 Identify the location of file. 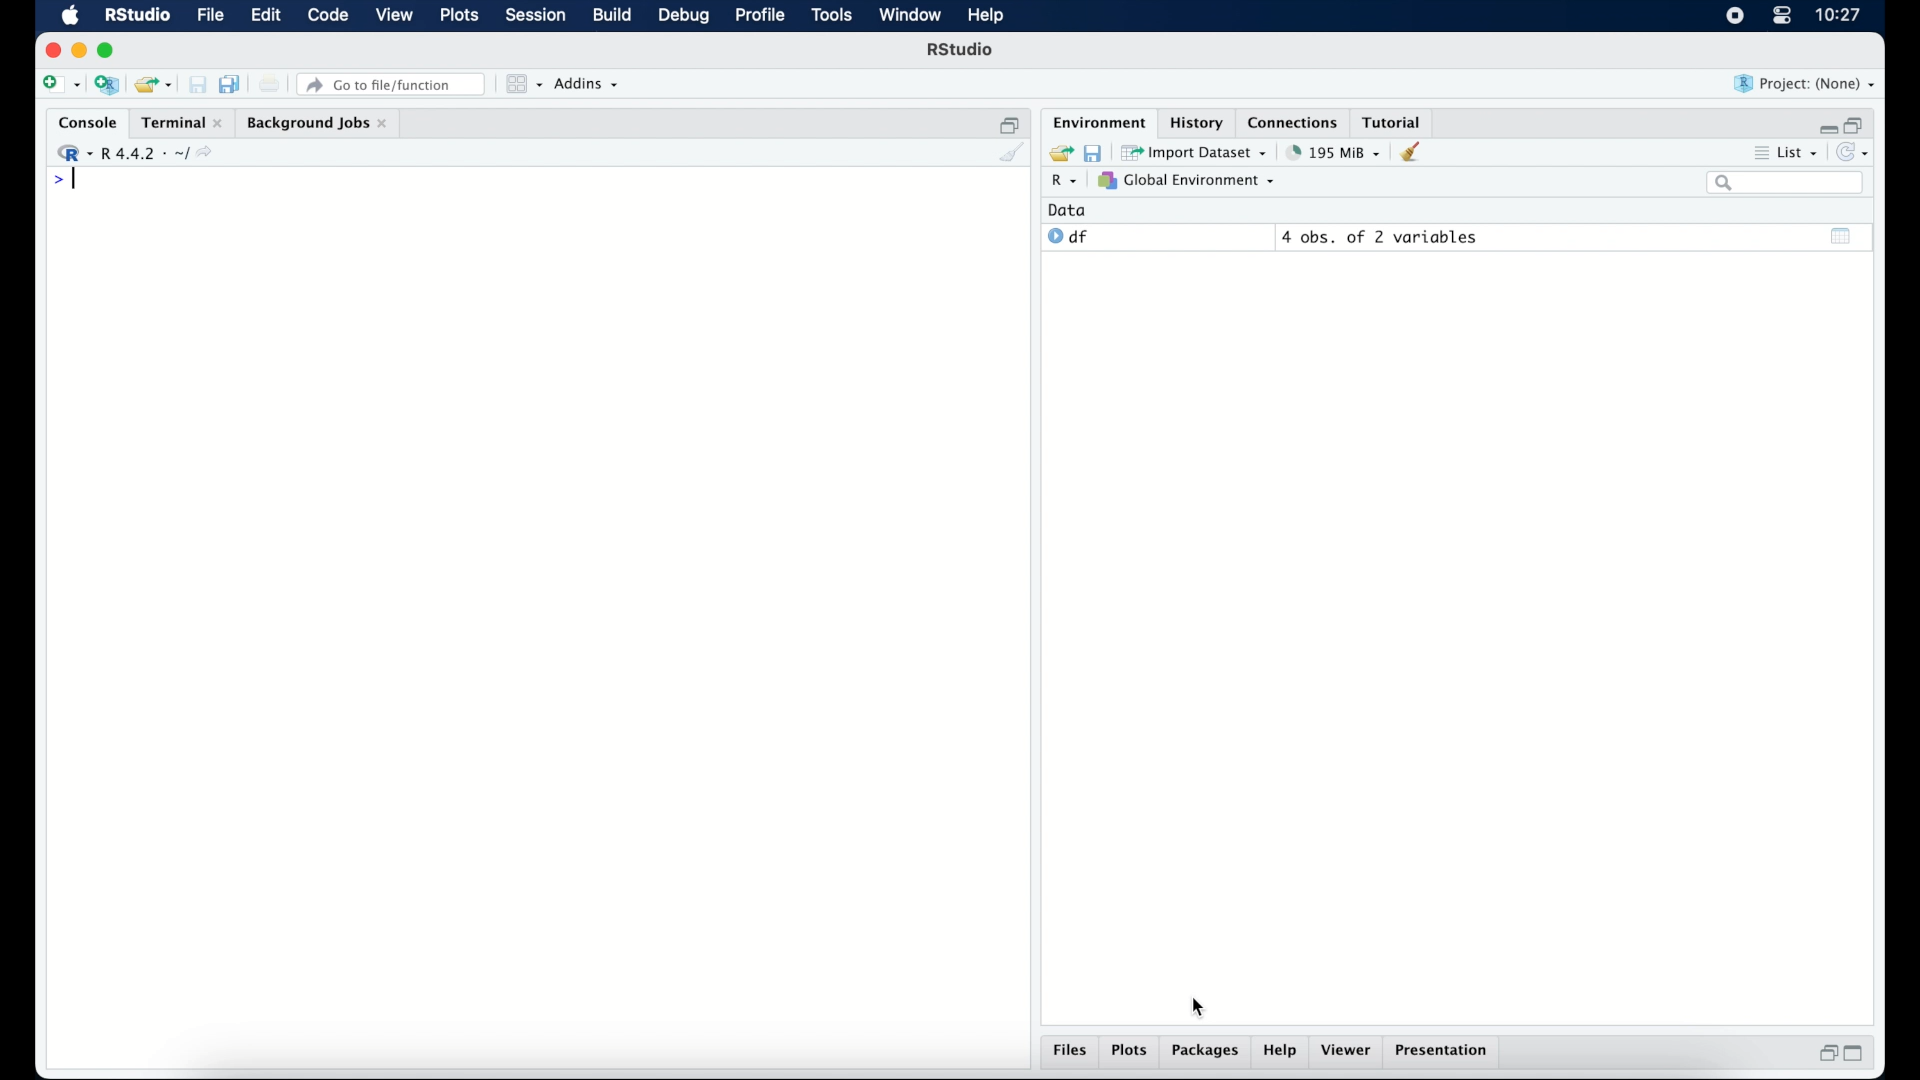
(208, 16).